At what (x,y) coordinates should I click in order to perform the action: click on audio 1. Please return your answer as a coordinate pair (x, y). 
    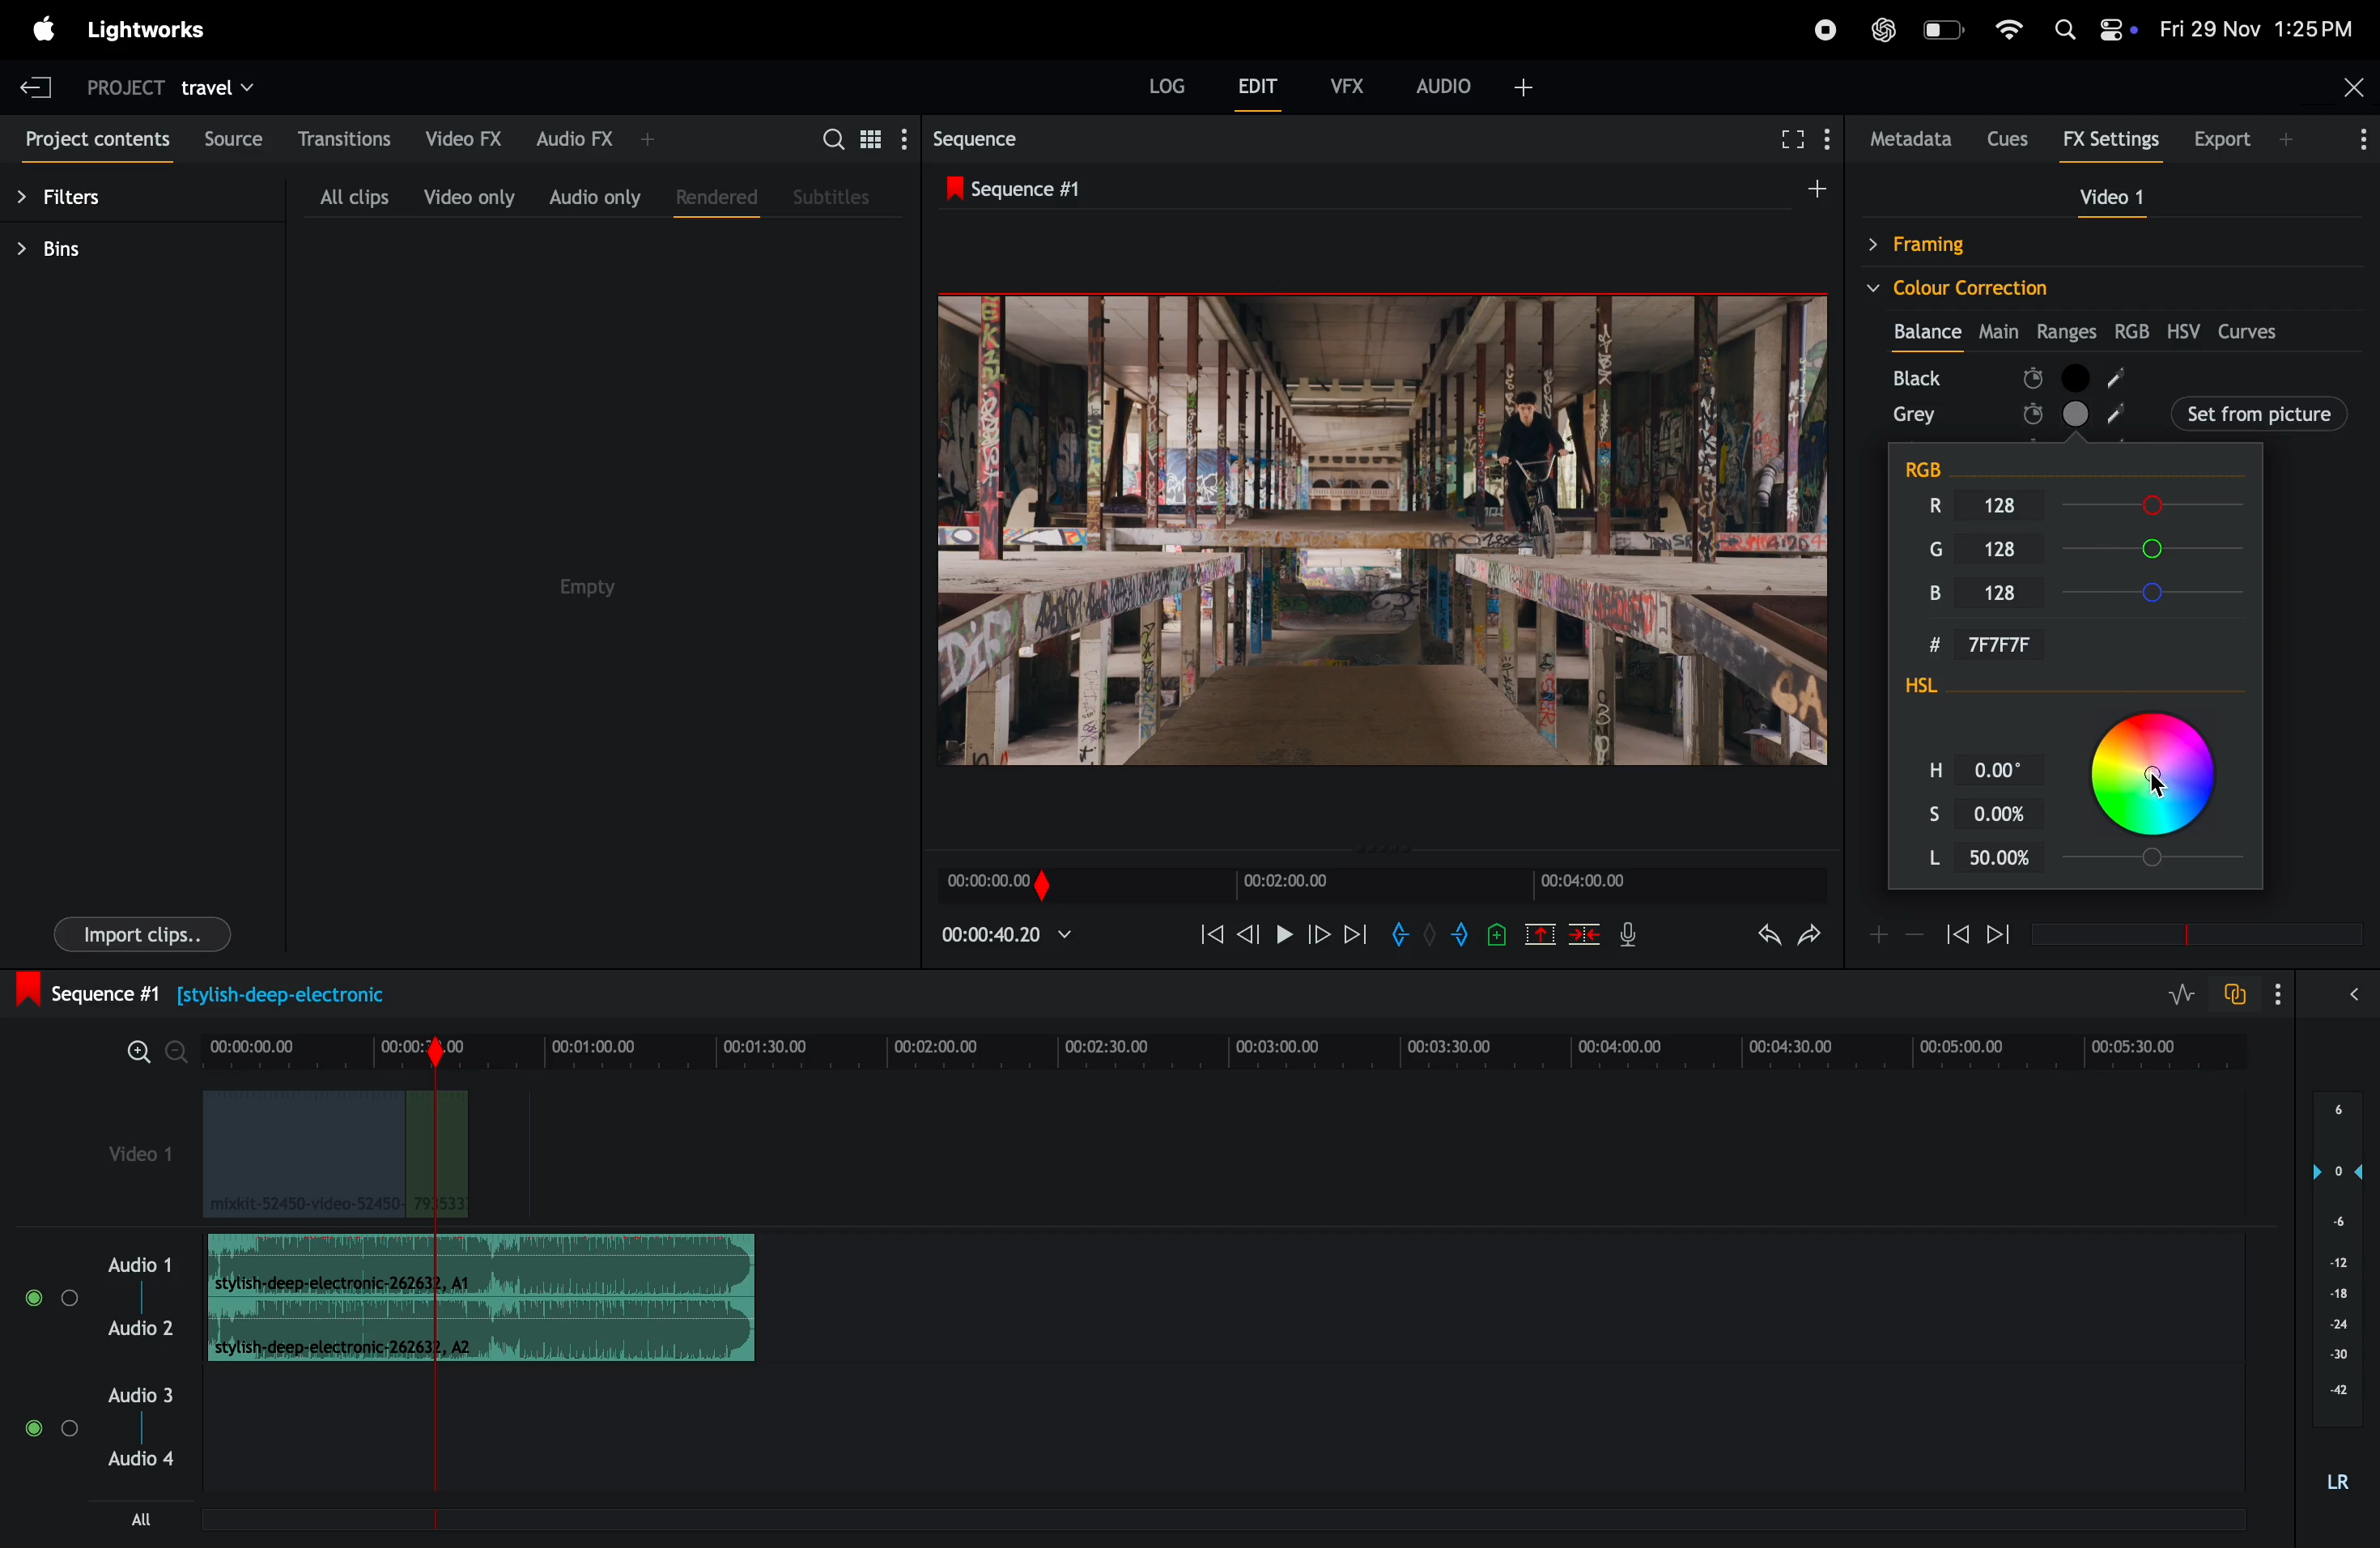
    Looking at the image, I should click on (136, 1264).